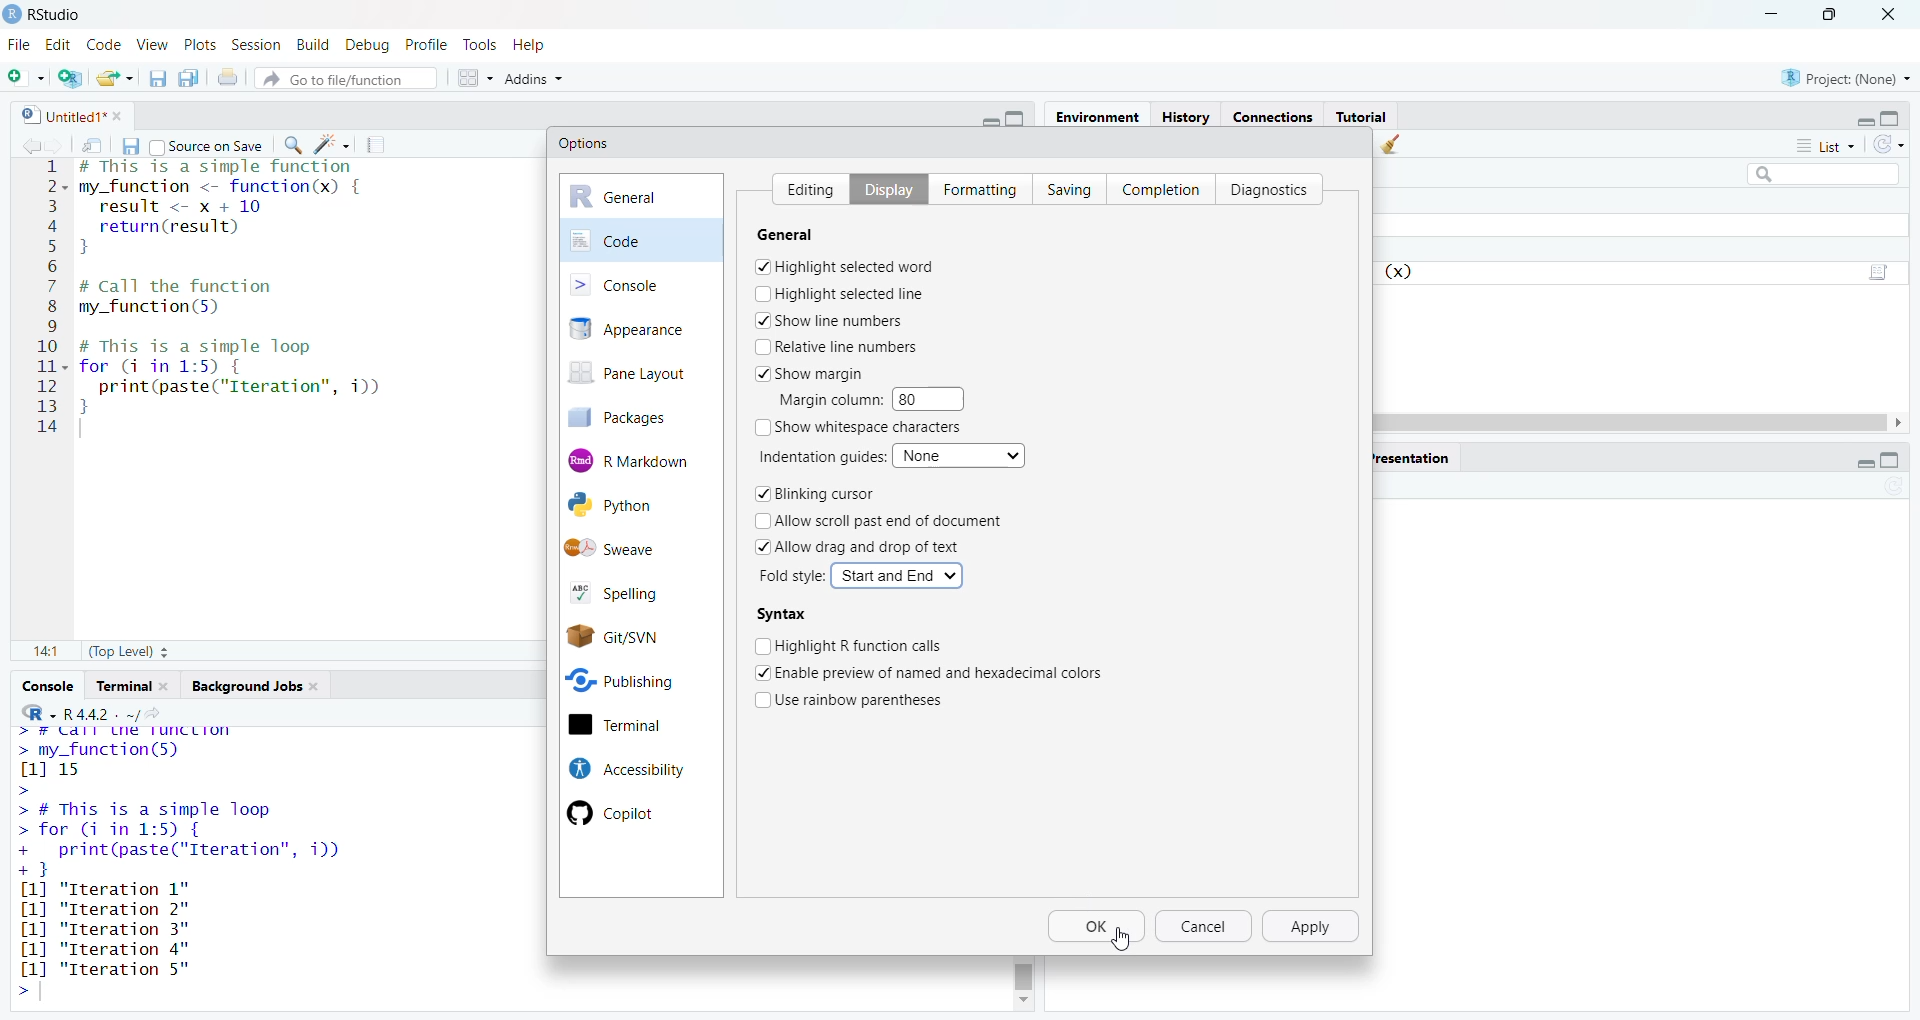 This screenshot has height=1020, width=1920. I want to click on Accessibility, so click(624, 768).